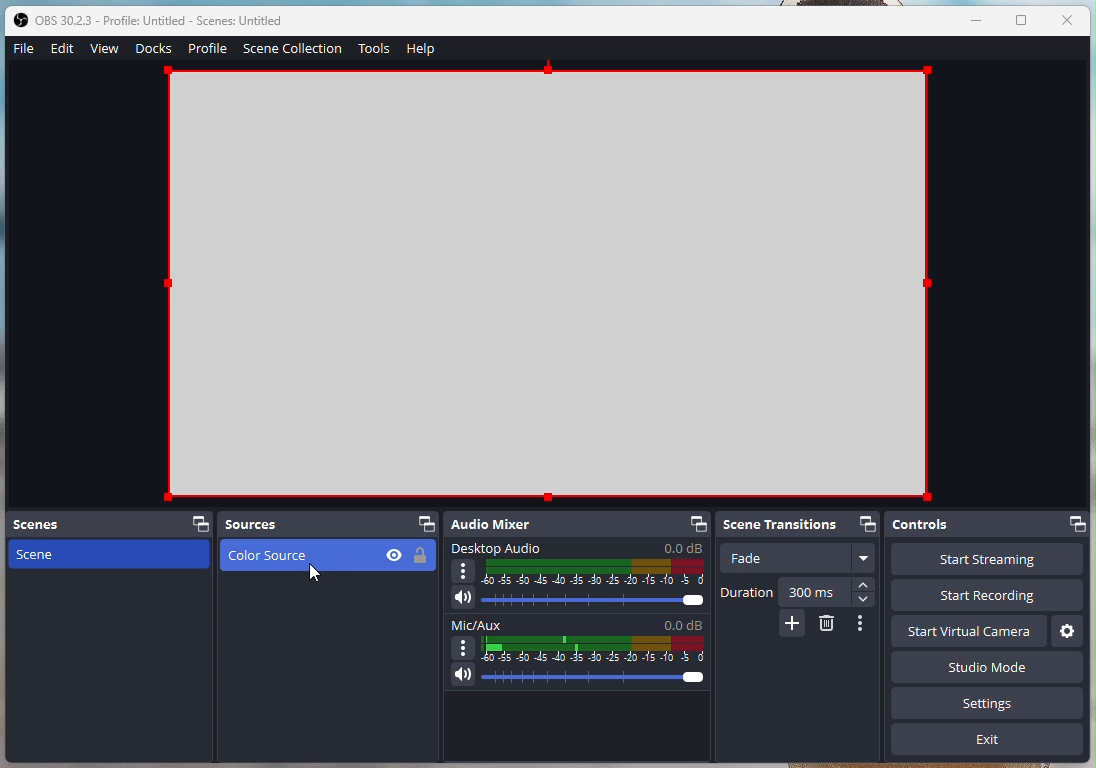 Image resolution: width=1096 pixels, height=768 pixels. Describe the element at coordinates (1068, 19) in the screenshot. I see `close` at that location.